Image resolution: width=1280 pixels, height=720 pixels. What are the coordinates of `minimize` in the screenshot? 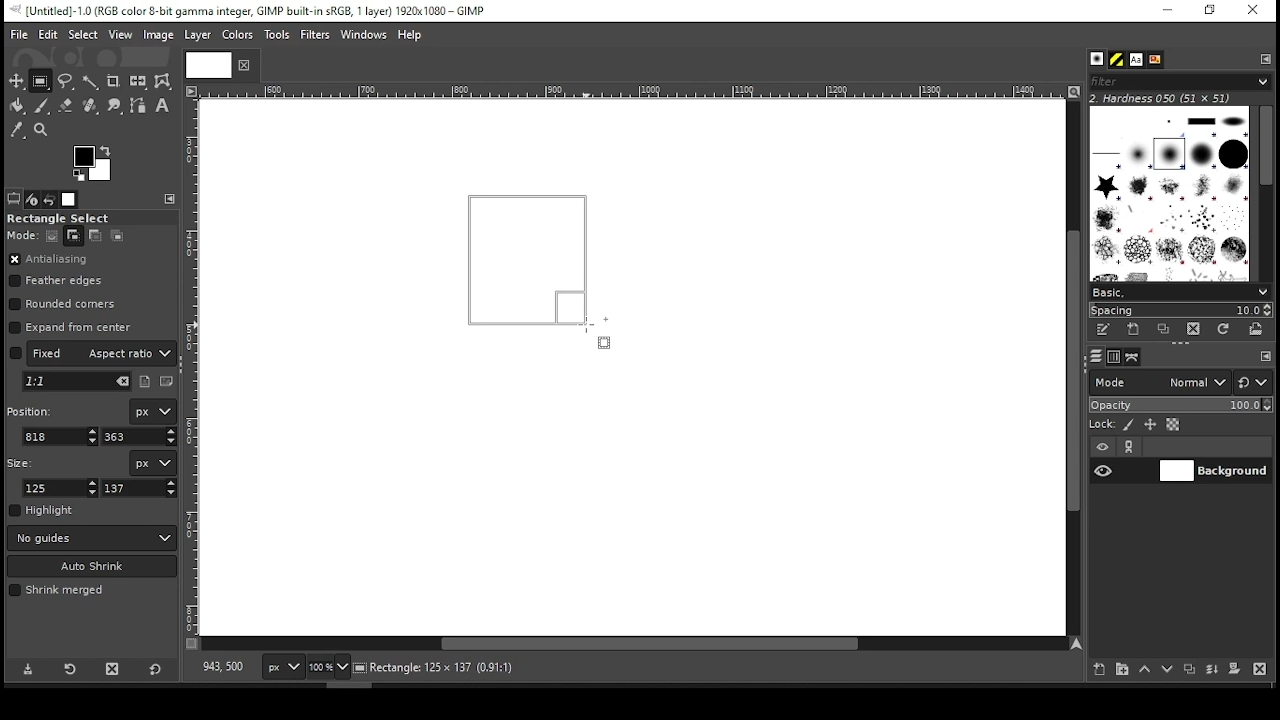 It's located at (1166, 11).